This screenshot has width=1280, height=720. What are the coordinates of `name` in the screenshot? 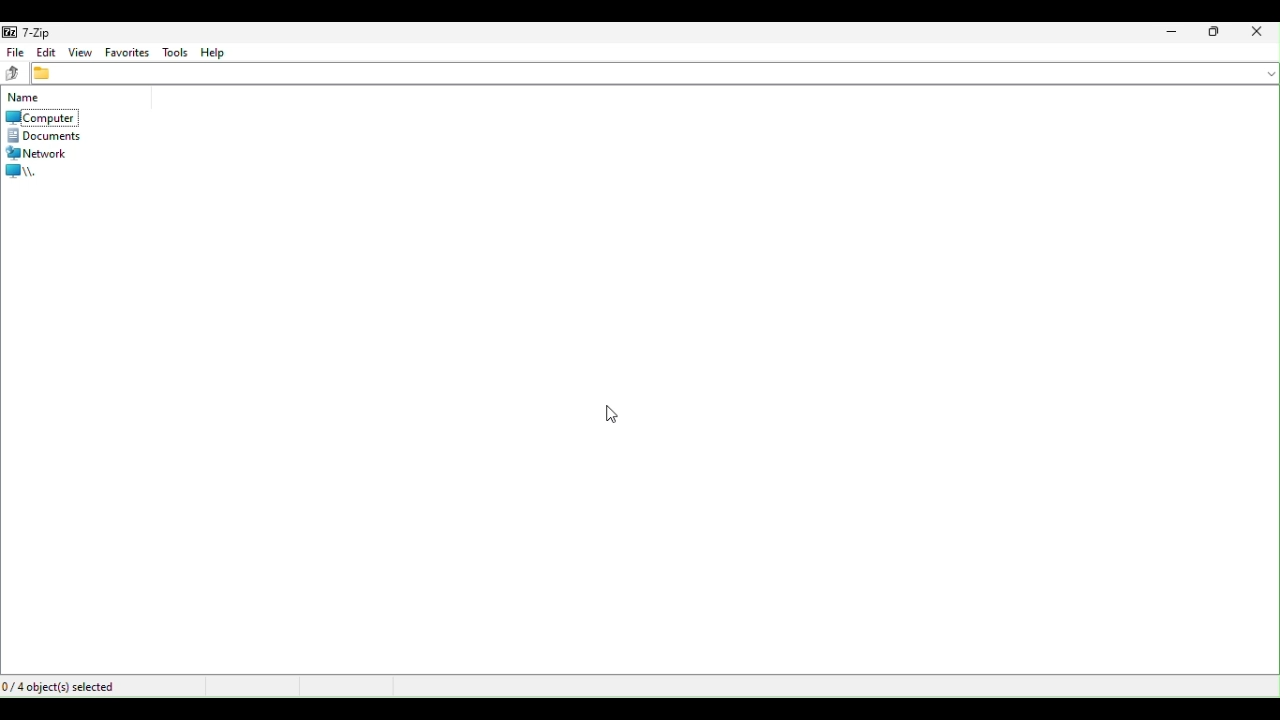 It's located at (30, 97).